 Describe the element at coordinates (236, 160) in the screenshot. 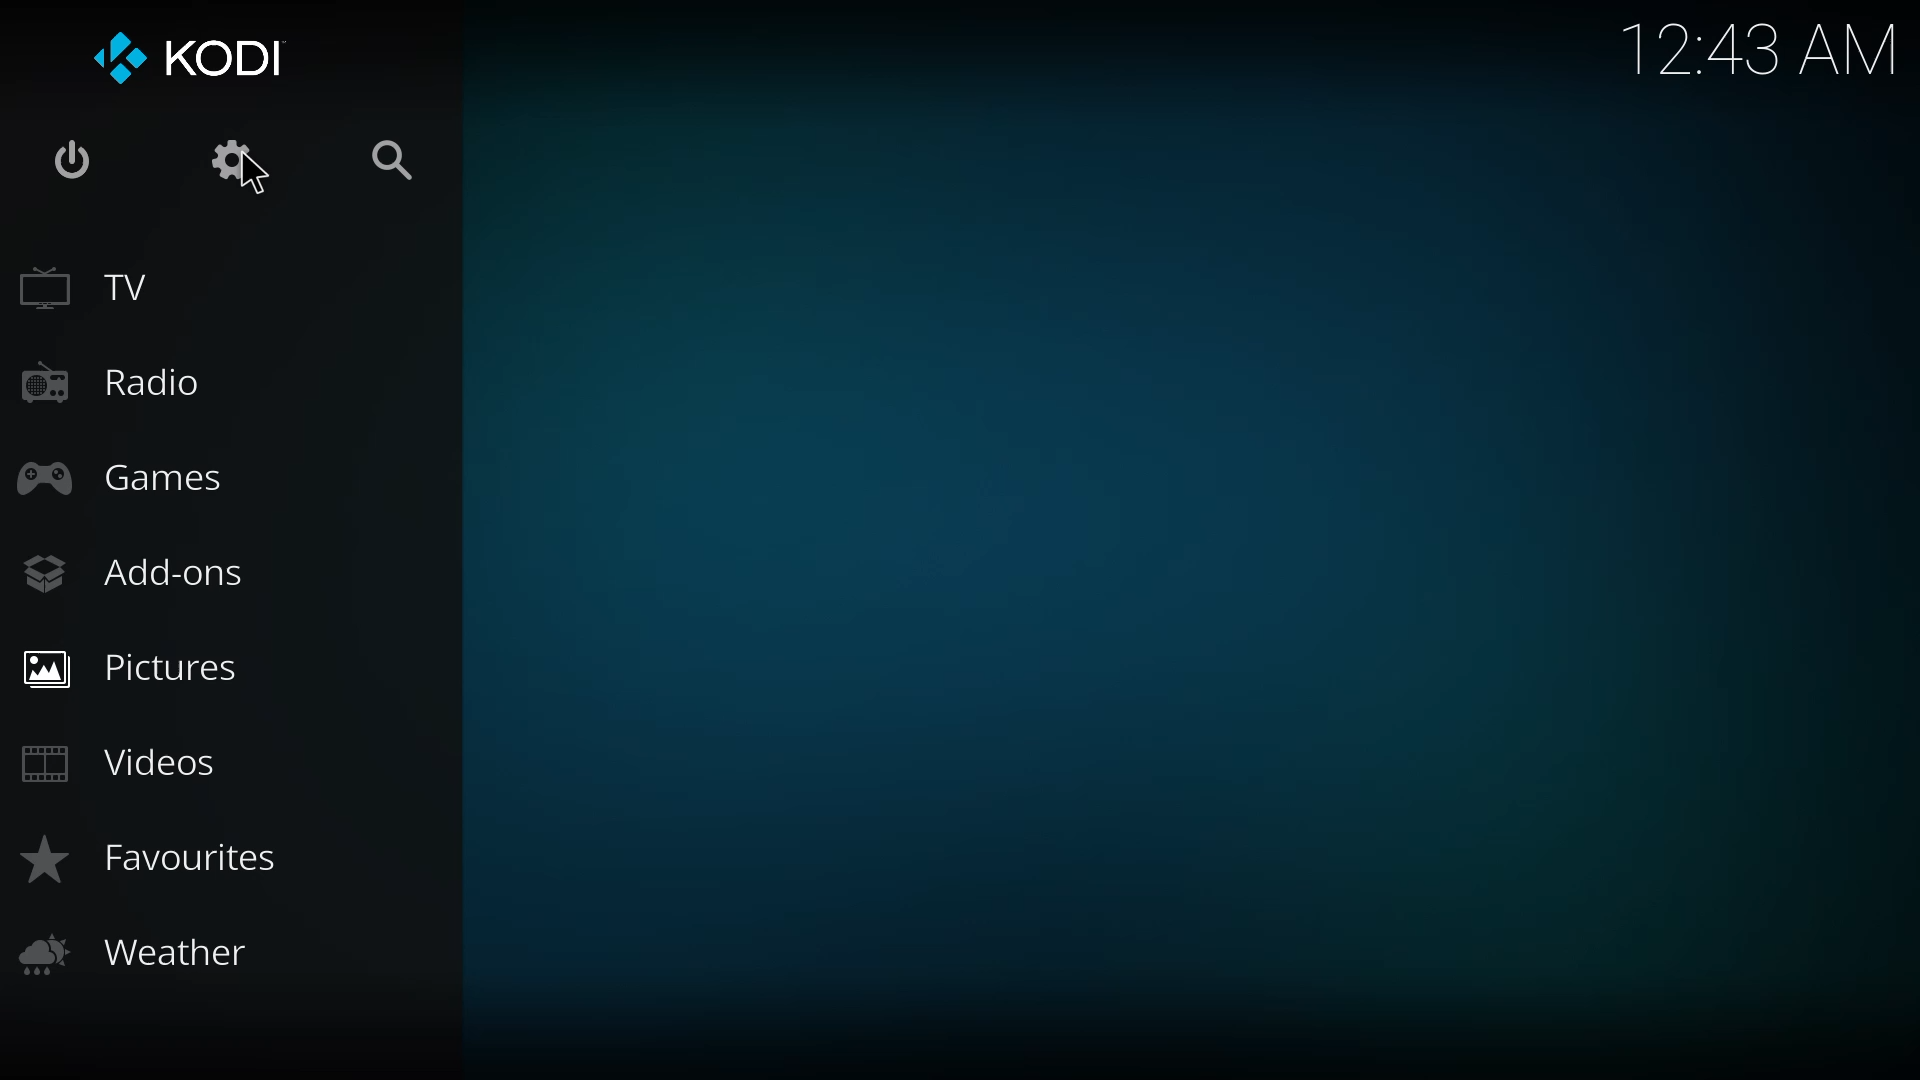

I see `settings` at that location.